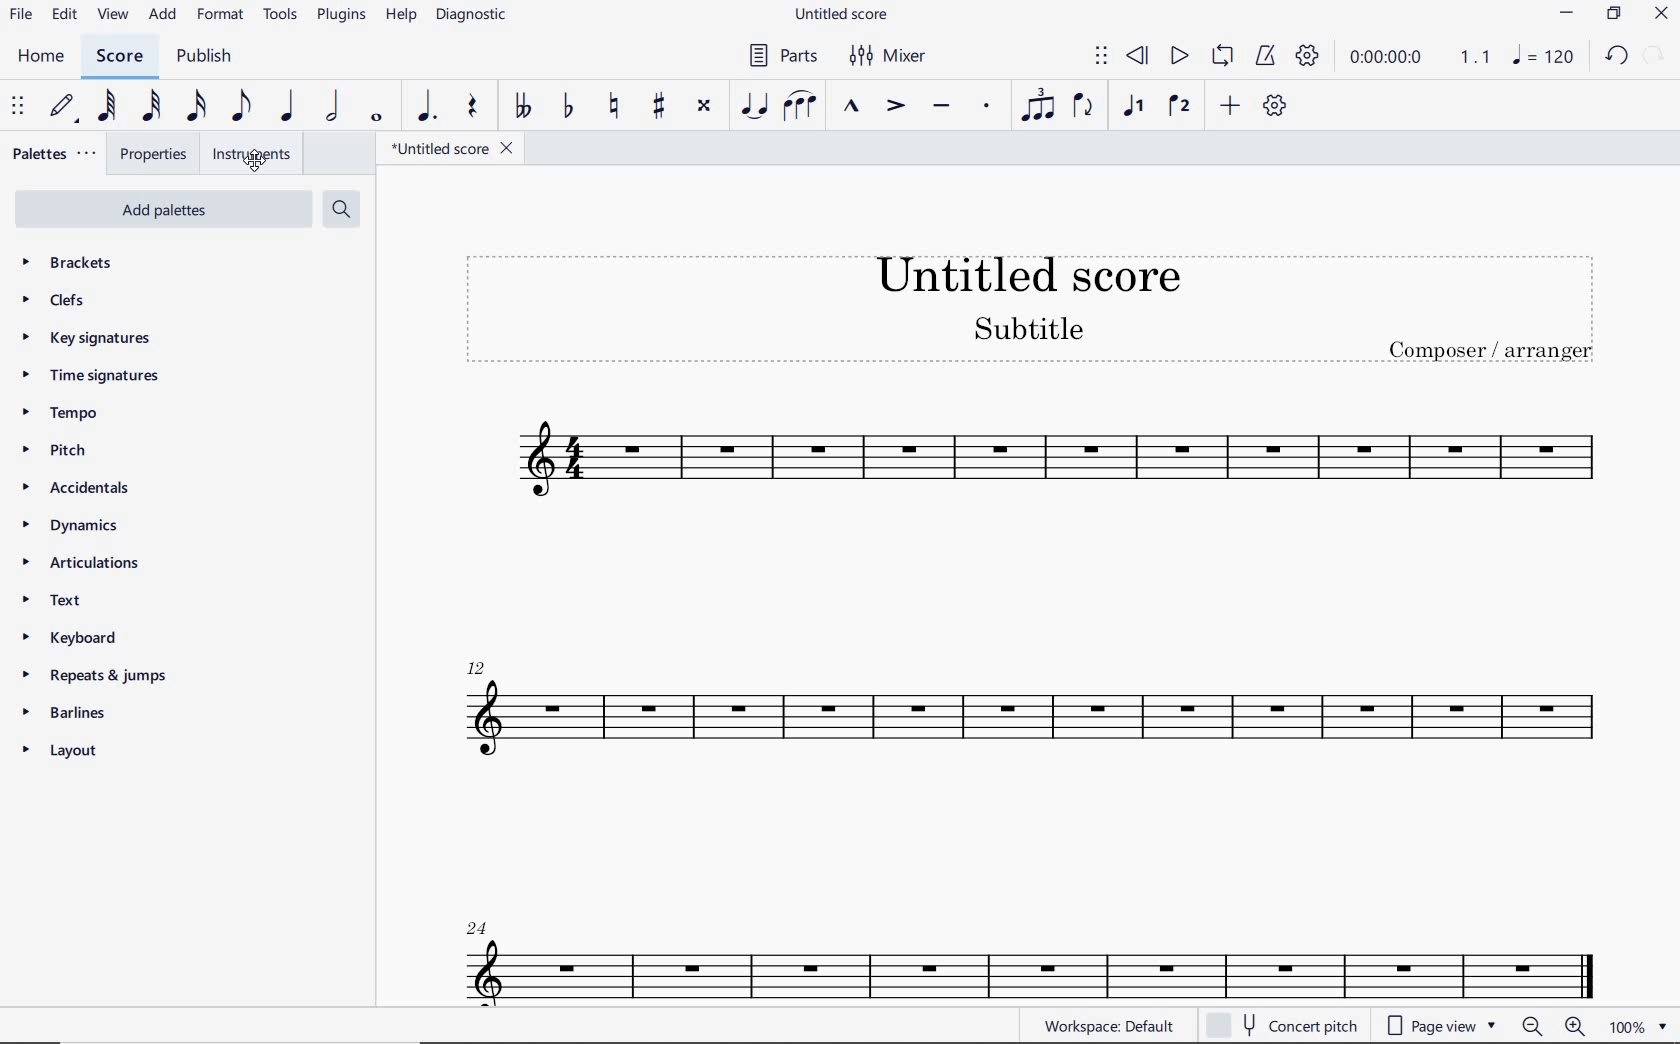 The image size is (1680, 1044). Describe the element at coordinates (162, 17) in the screenshot. I see `ADD` at that location.